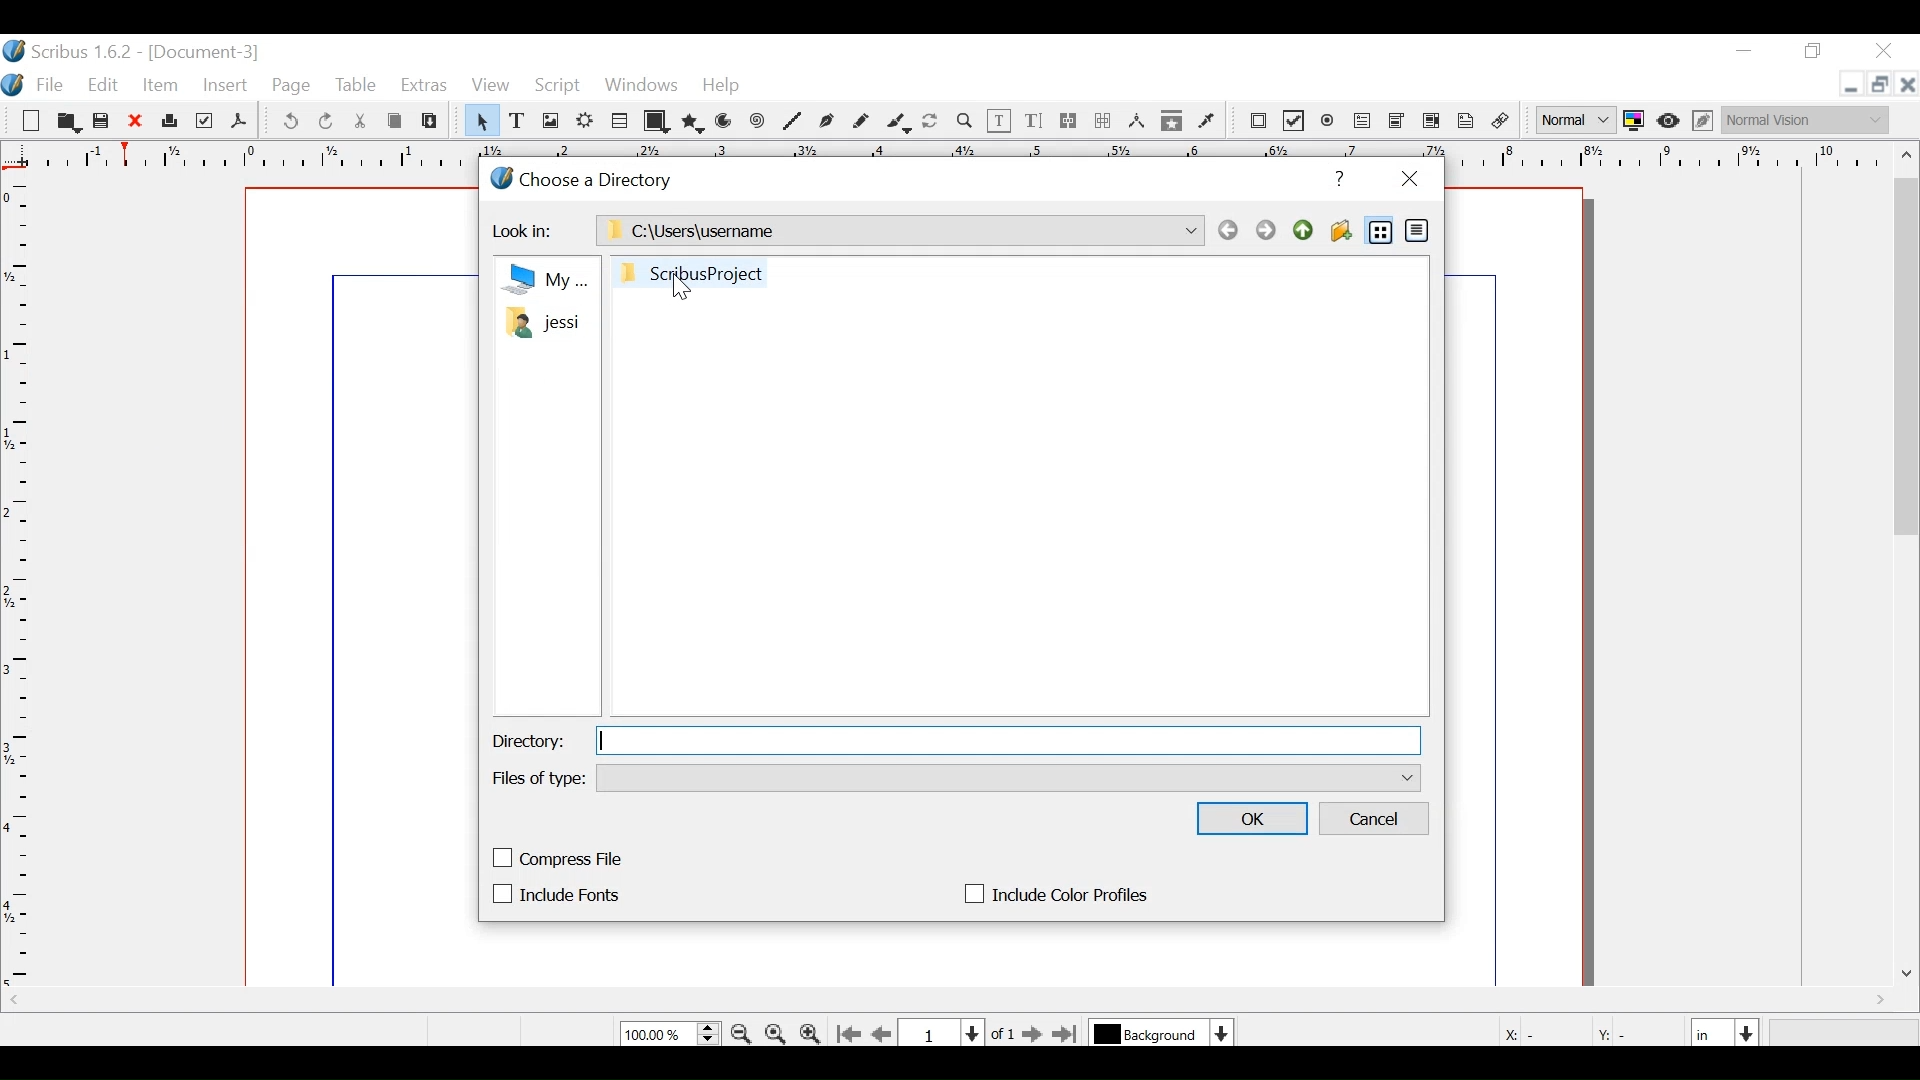 Image resolution: width=1920 pixels, height=1080 pixels. What do you see at coordinates (1067, 1034) in the screenshot?
I see `Go to the last page` at bounding box center [1067, 1034].